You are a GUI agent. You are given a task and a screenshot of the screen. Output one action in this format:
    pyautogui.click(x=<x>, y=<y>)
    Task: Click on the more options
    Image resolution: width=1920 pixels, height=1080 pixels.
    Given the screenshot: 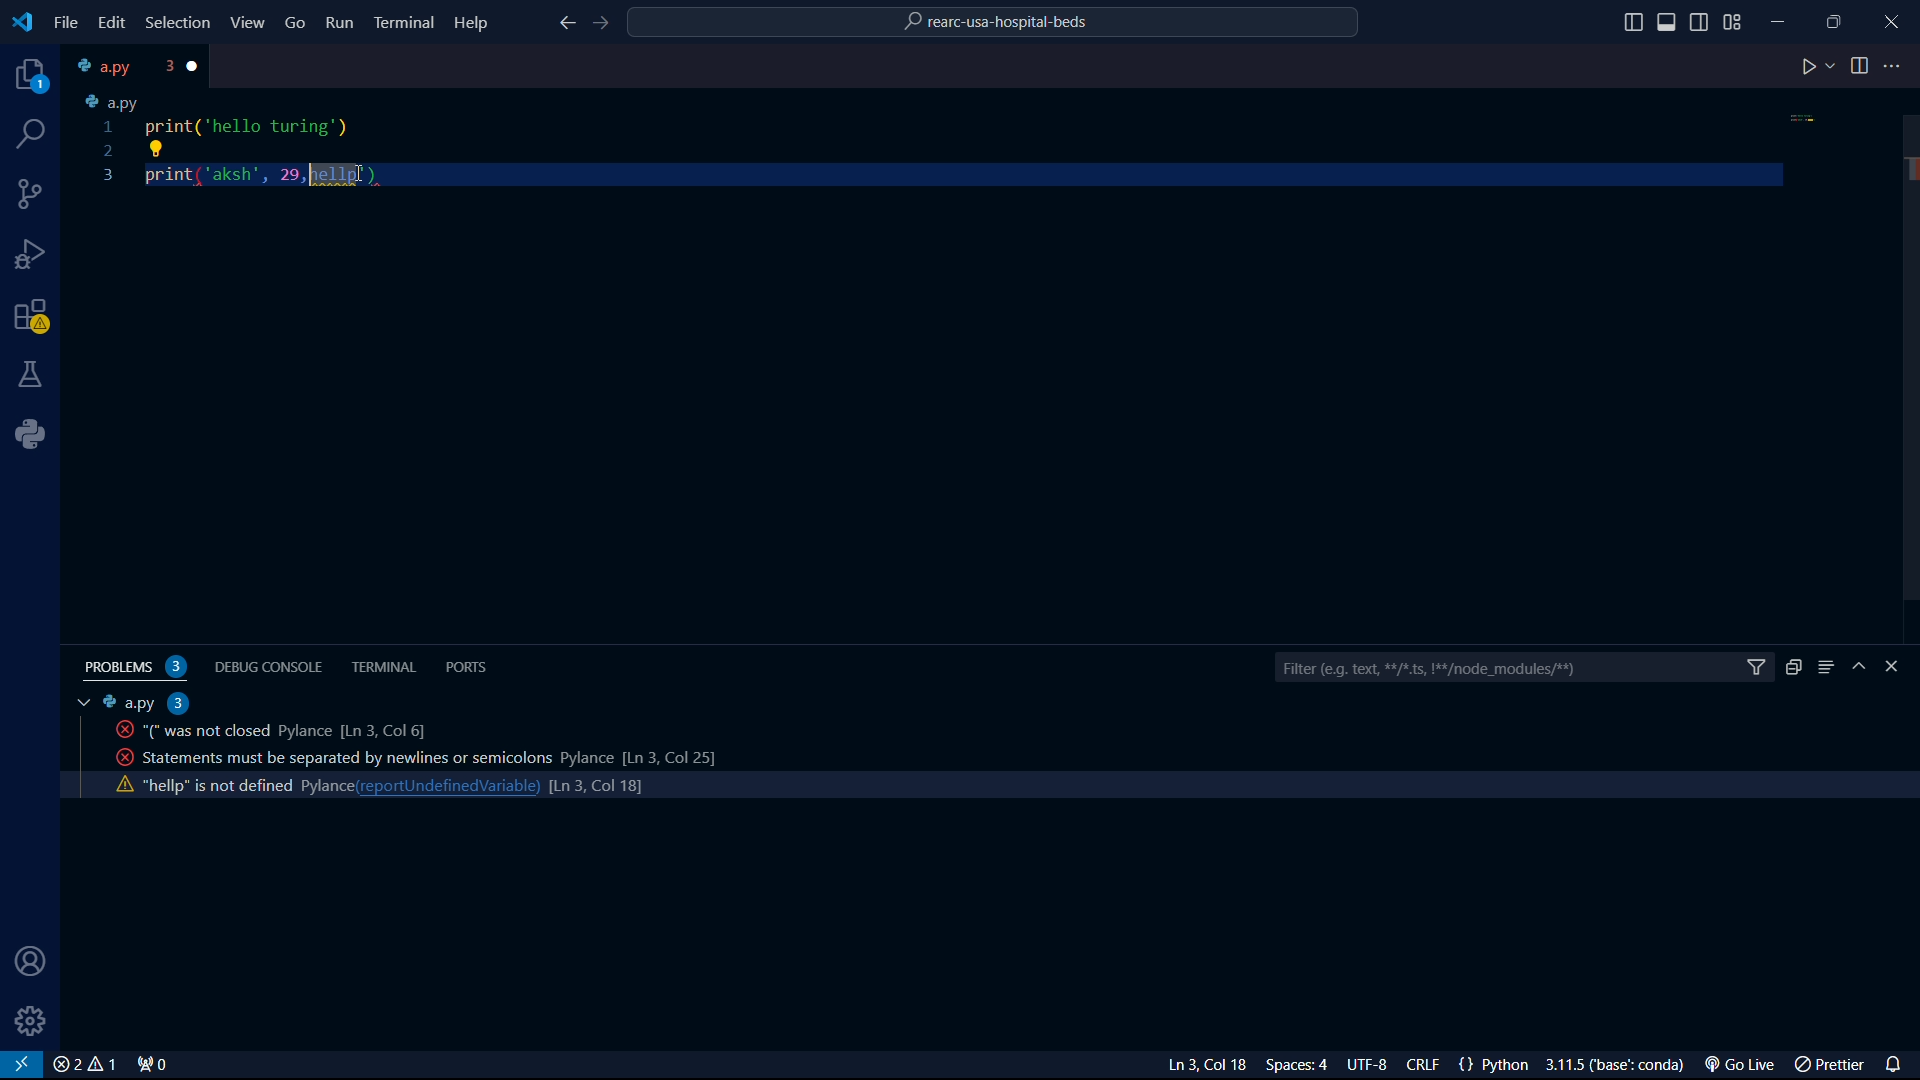 What is the action you would take?
    pyautogui.click(x=1895, y=66)
    